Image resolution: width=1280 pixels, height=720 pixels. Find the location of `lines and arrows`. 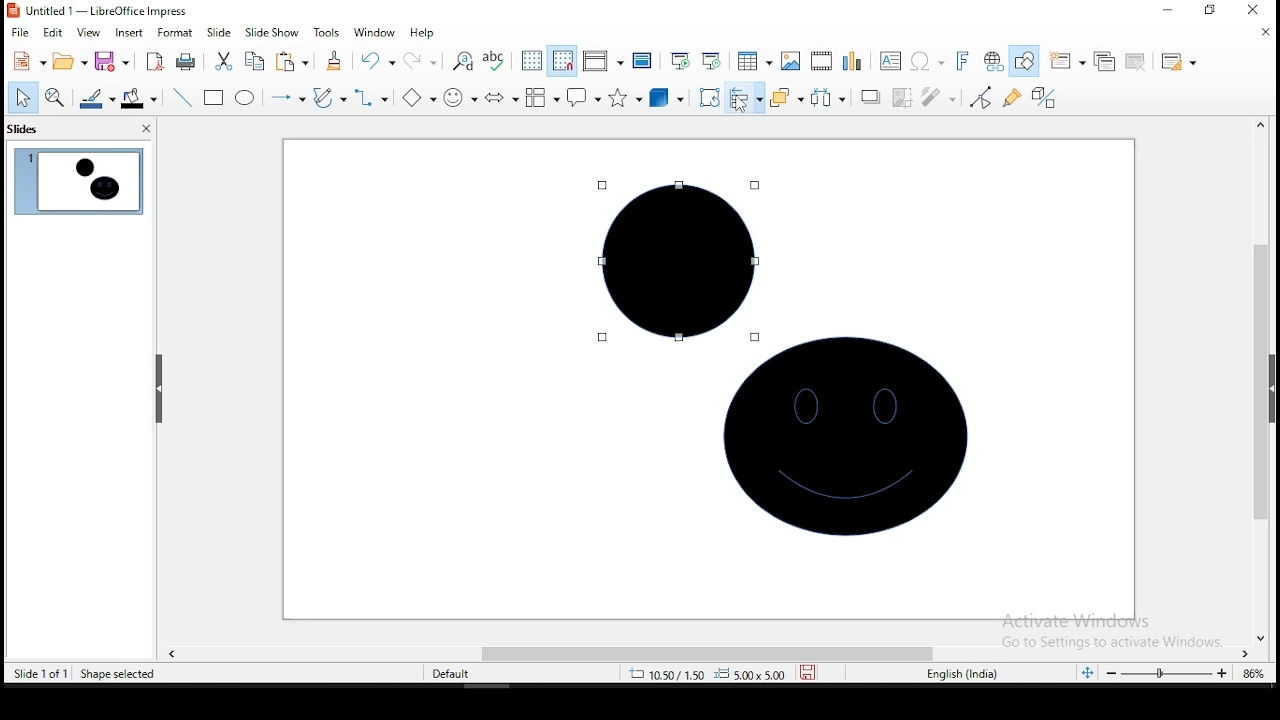

lines and arrows is located at coordinates (286, 97).